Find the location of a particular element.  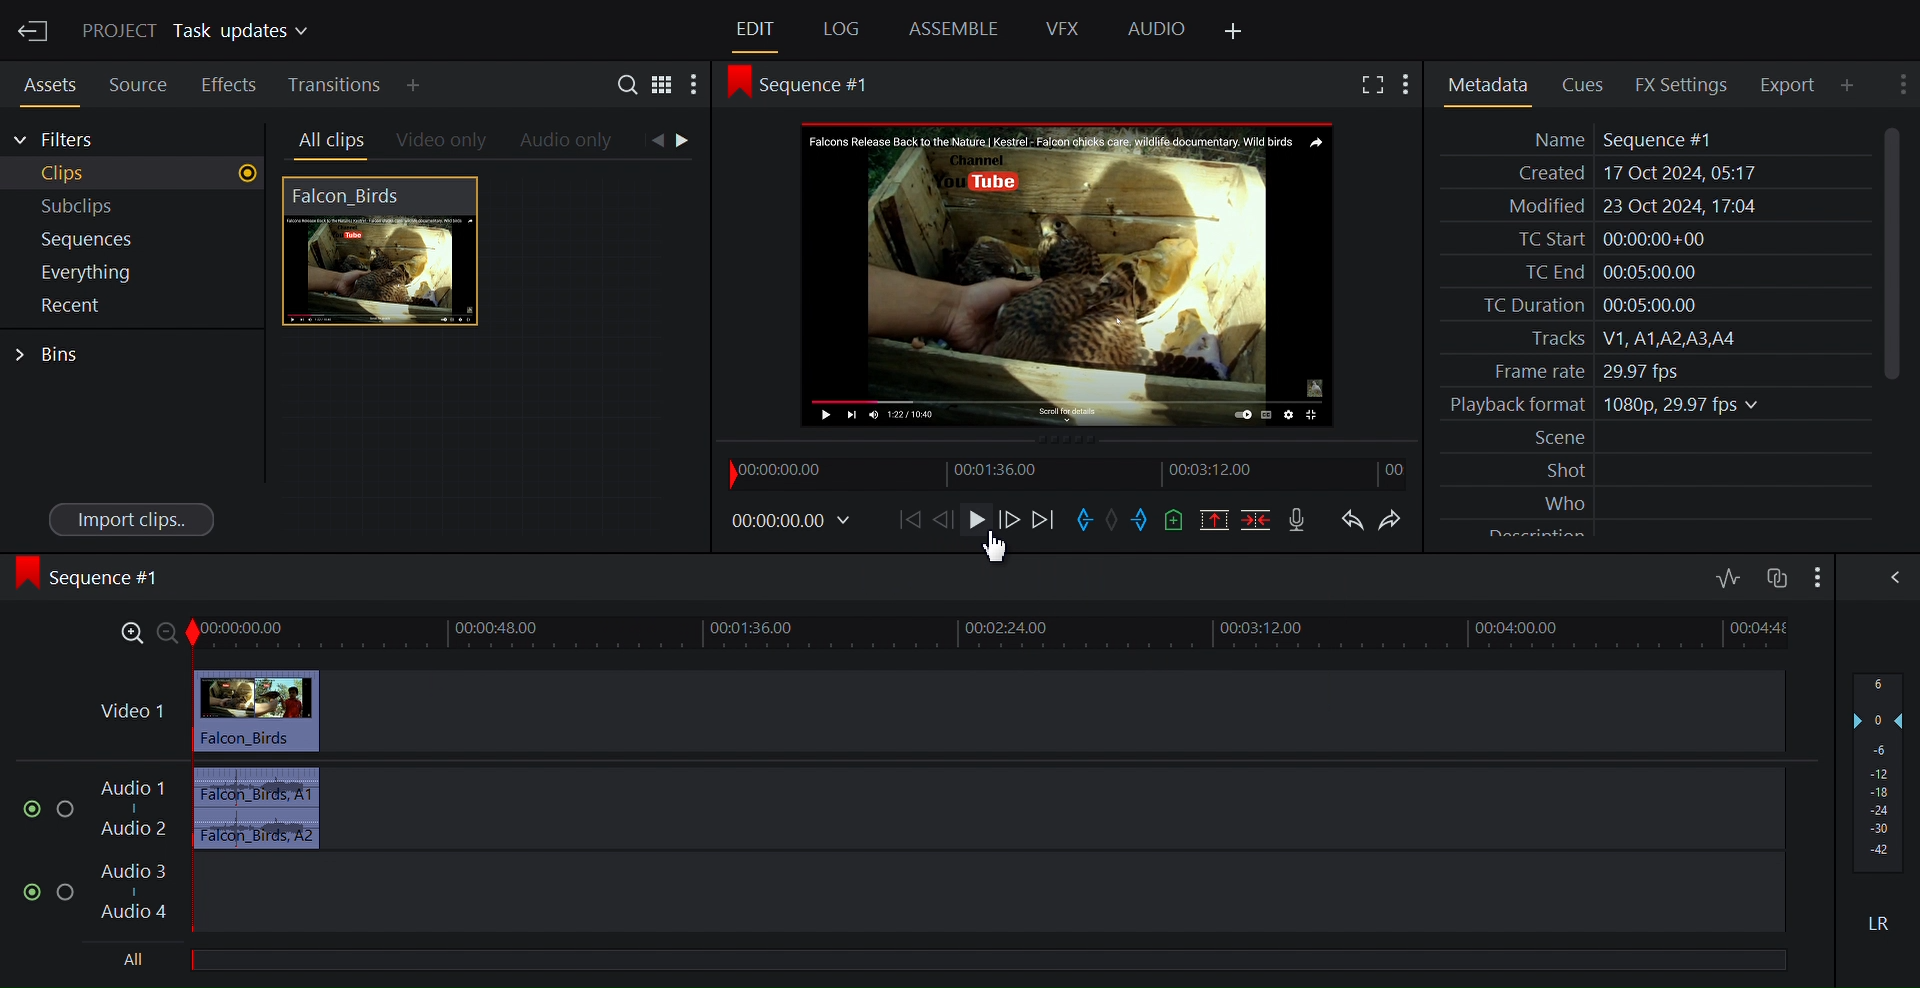

Add Panle is located at coordinates (1853, 85).